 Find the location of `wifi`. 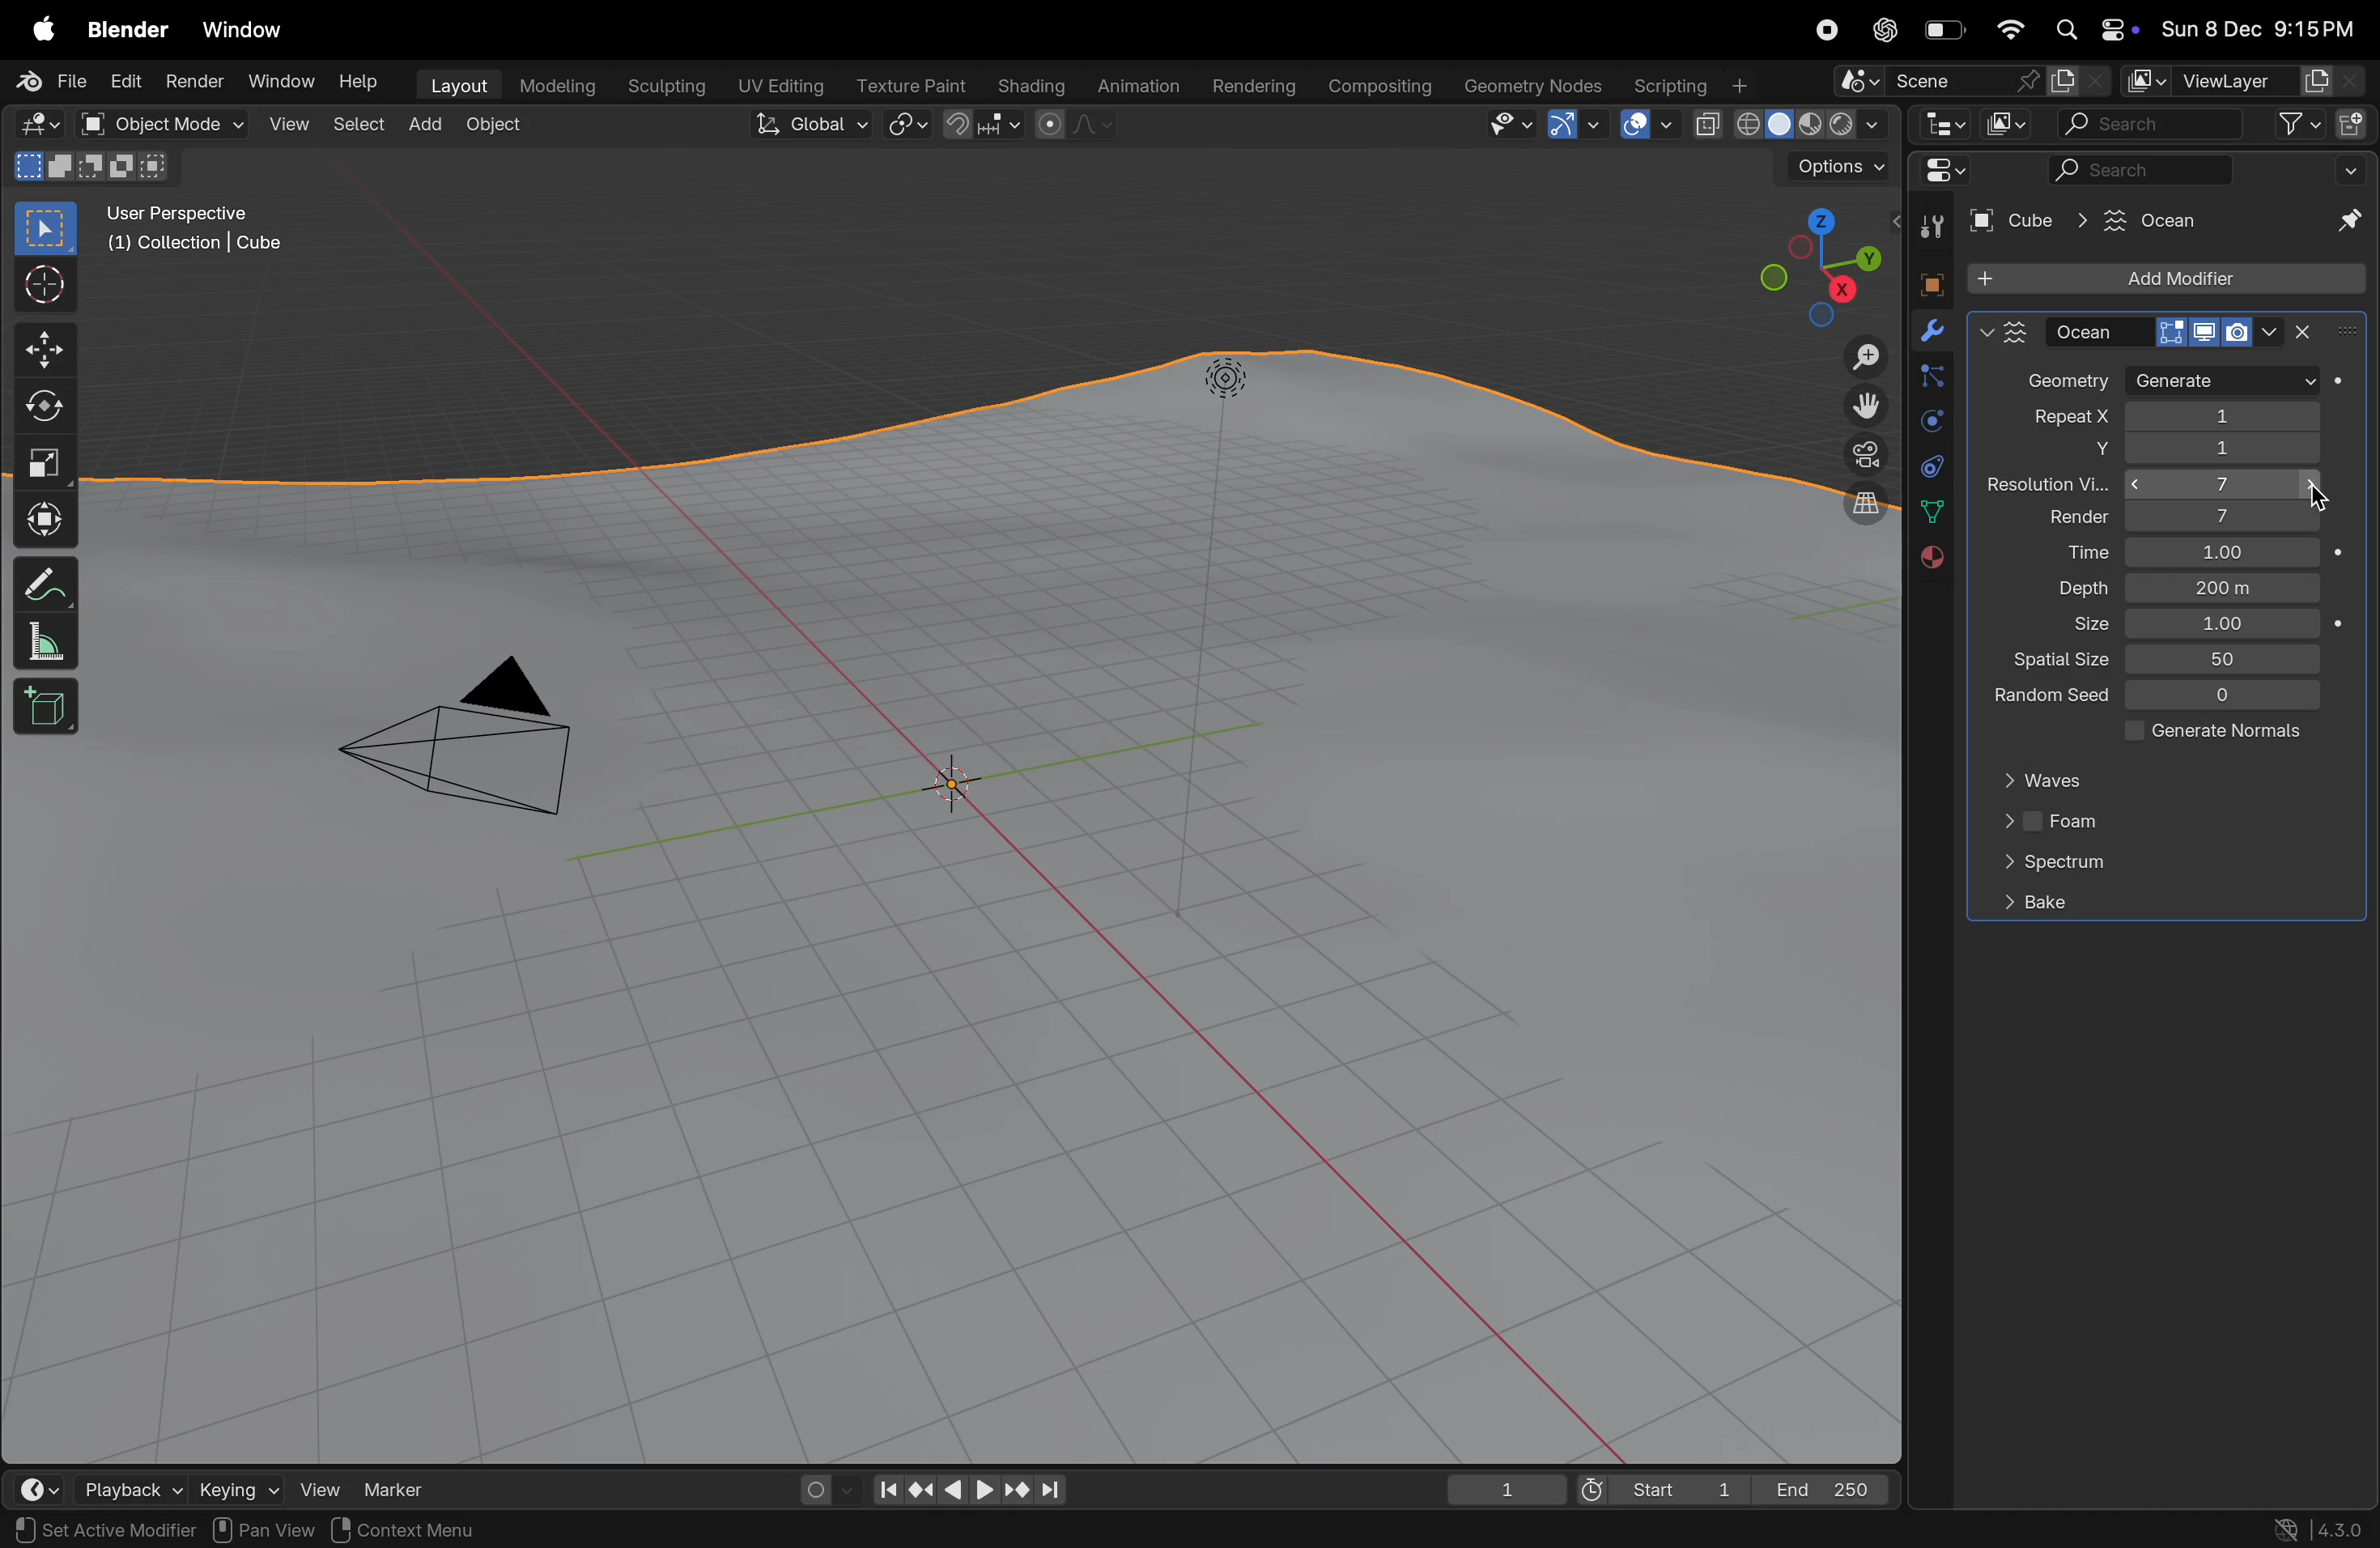

wifi is located at coordinates (2010, 30).